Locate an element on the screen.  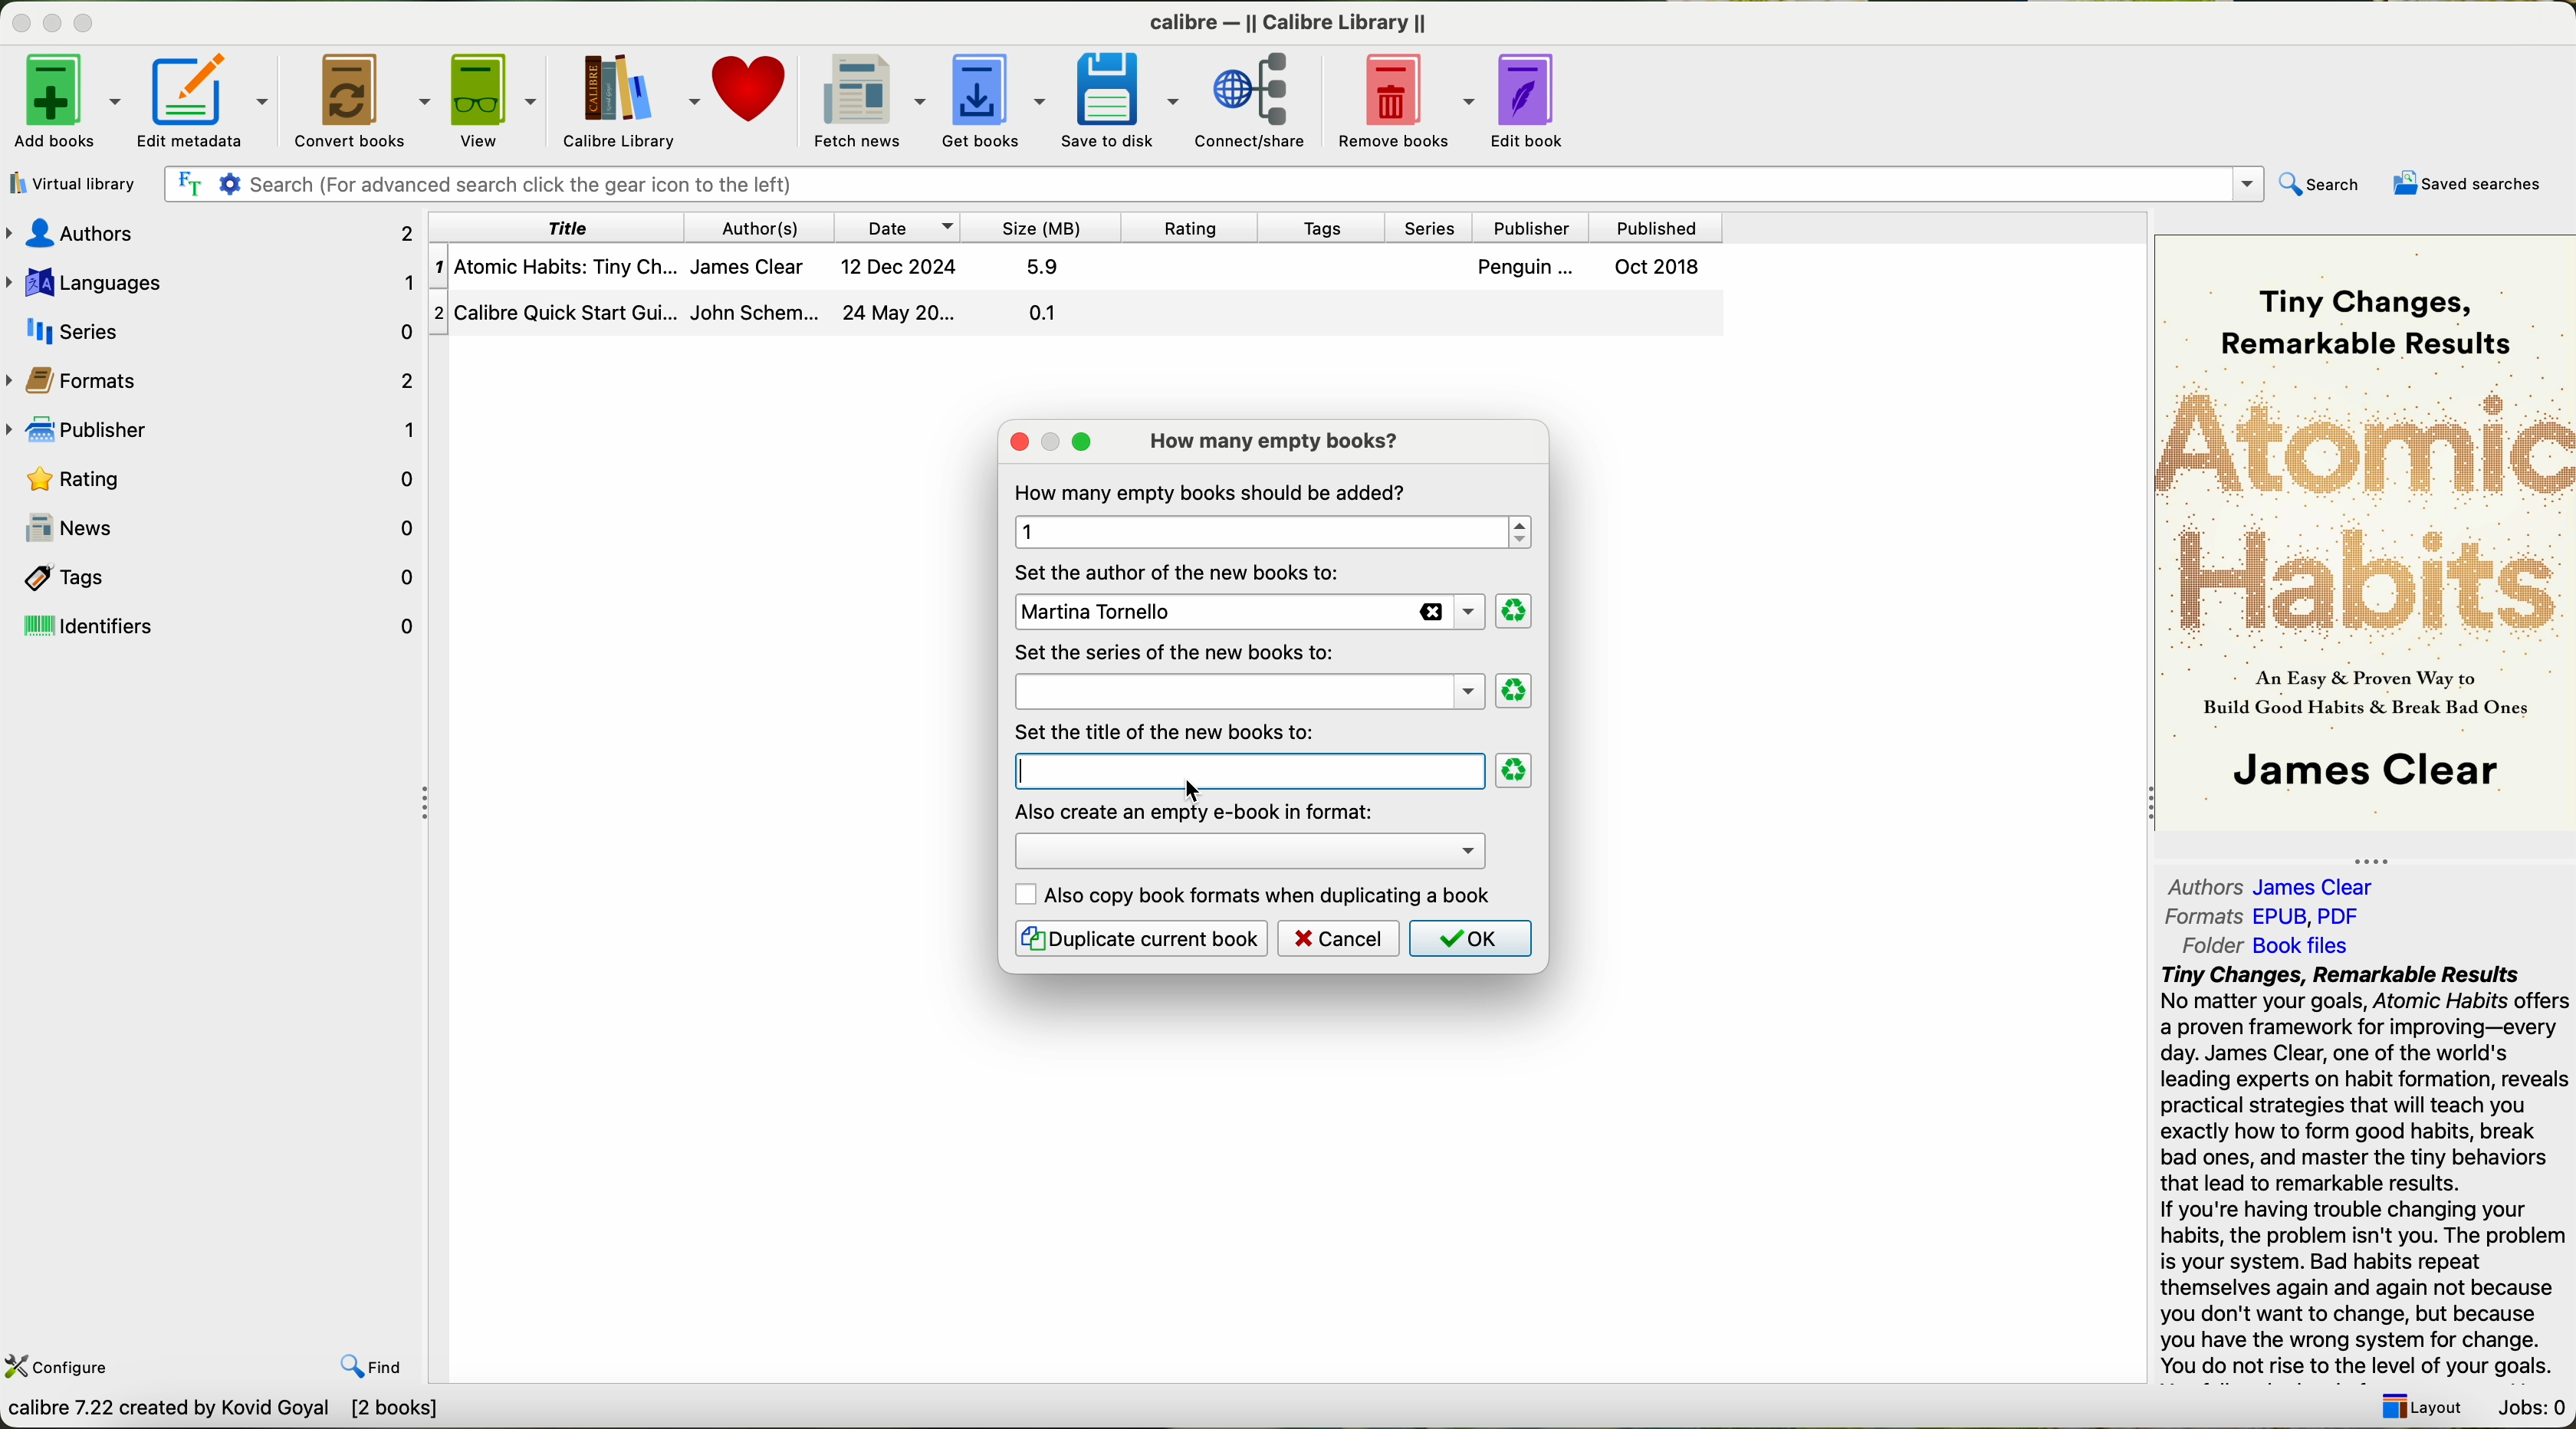
search is located at coordinates (2325, 182).